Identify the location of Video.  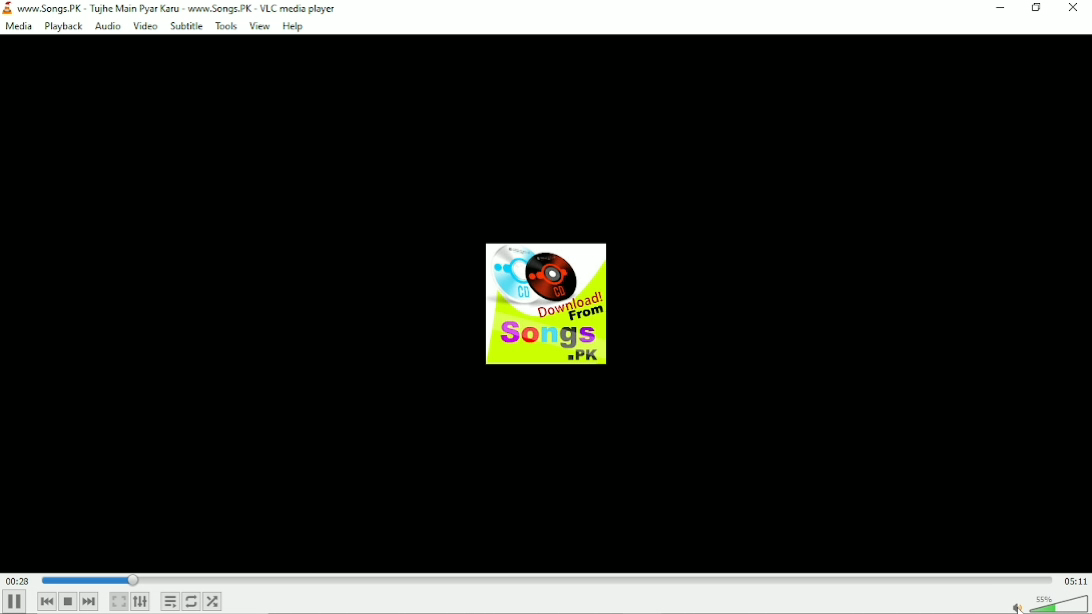
(144, 26).